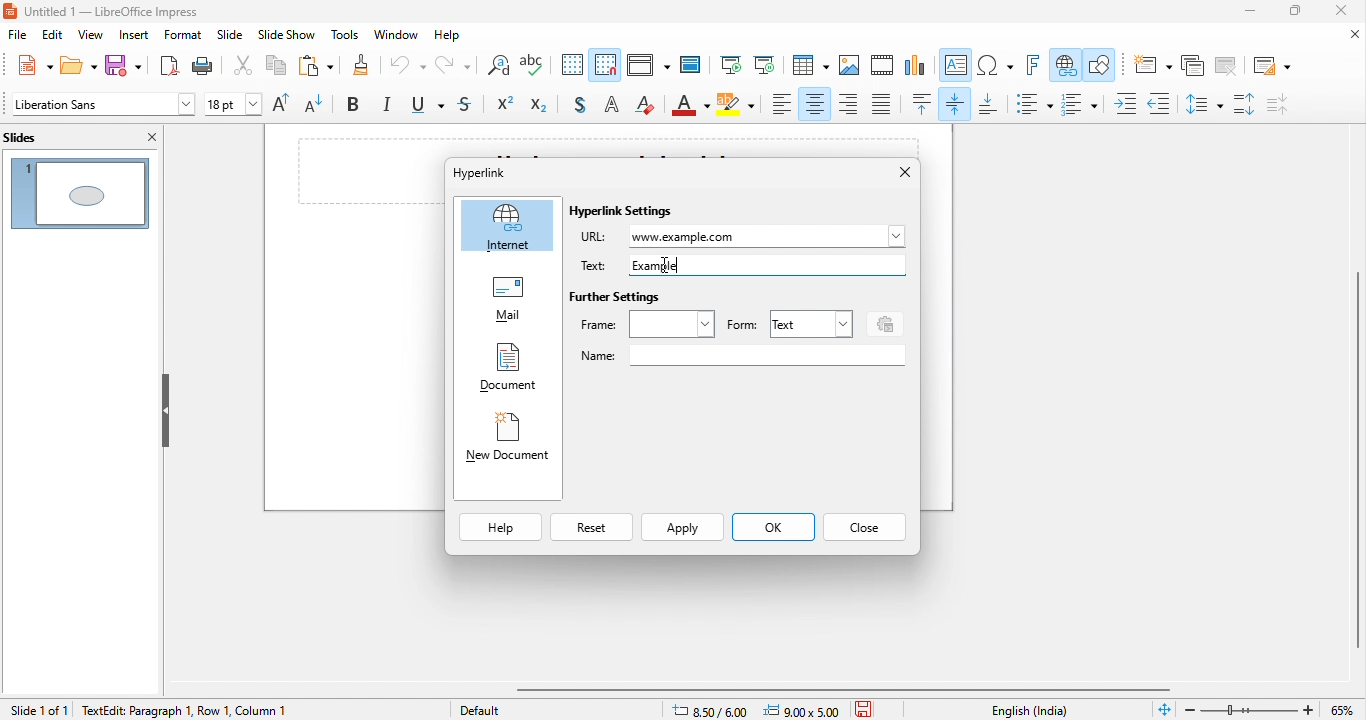 The image size is (1366, 720). What do you see at coordinates (1349, 35) in the screenshot?
I see `close` at bounding box center [1349, 35].